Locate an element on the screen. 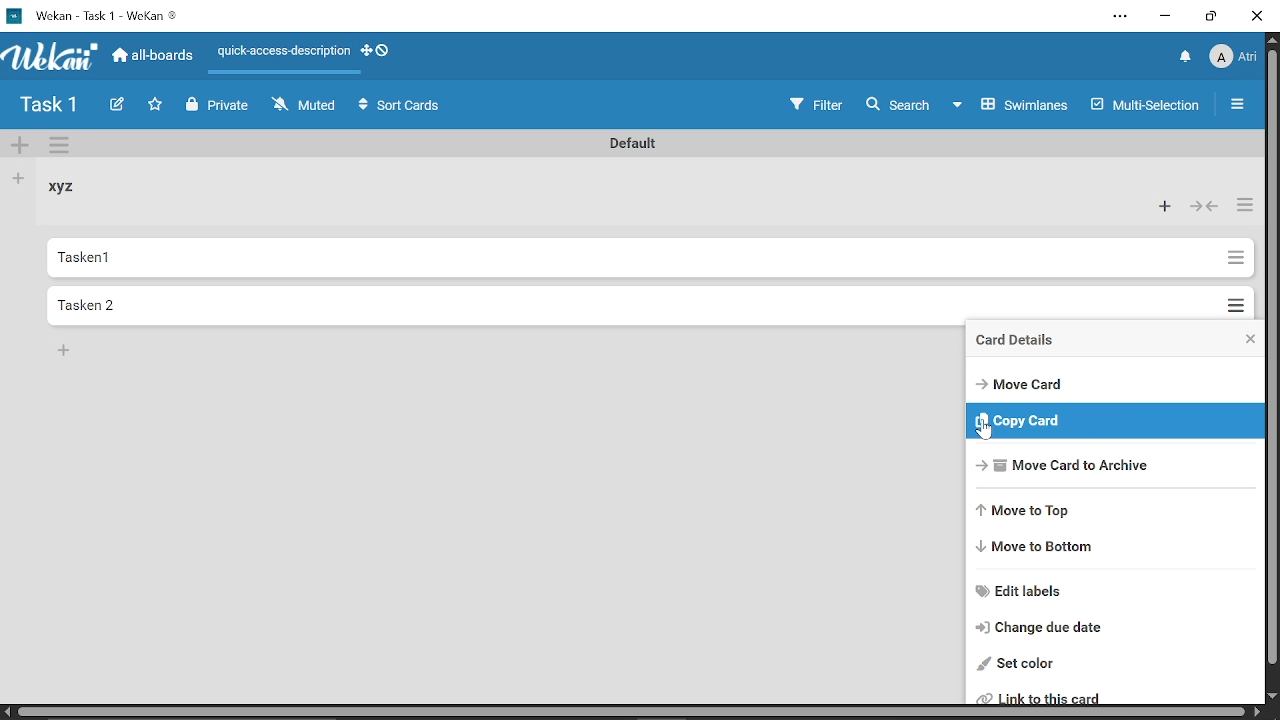 This screenshot has height=720, width=1280. Click to star this board is located at coordinates (157, 106).